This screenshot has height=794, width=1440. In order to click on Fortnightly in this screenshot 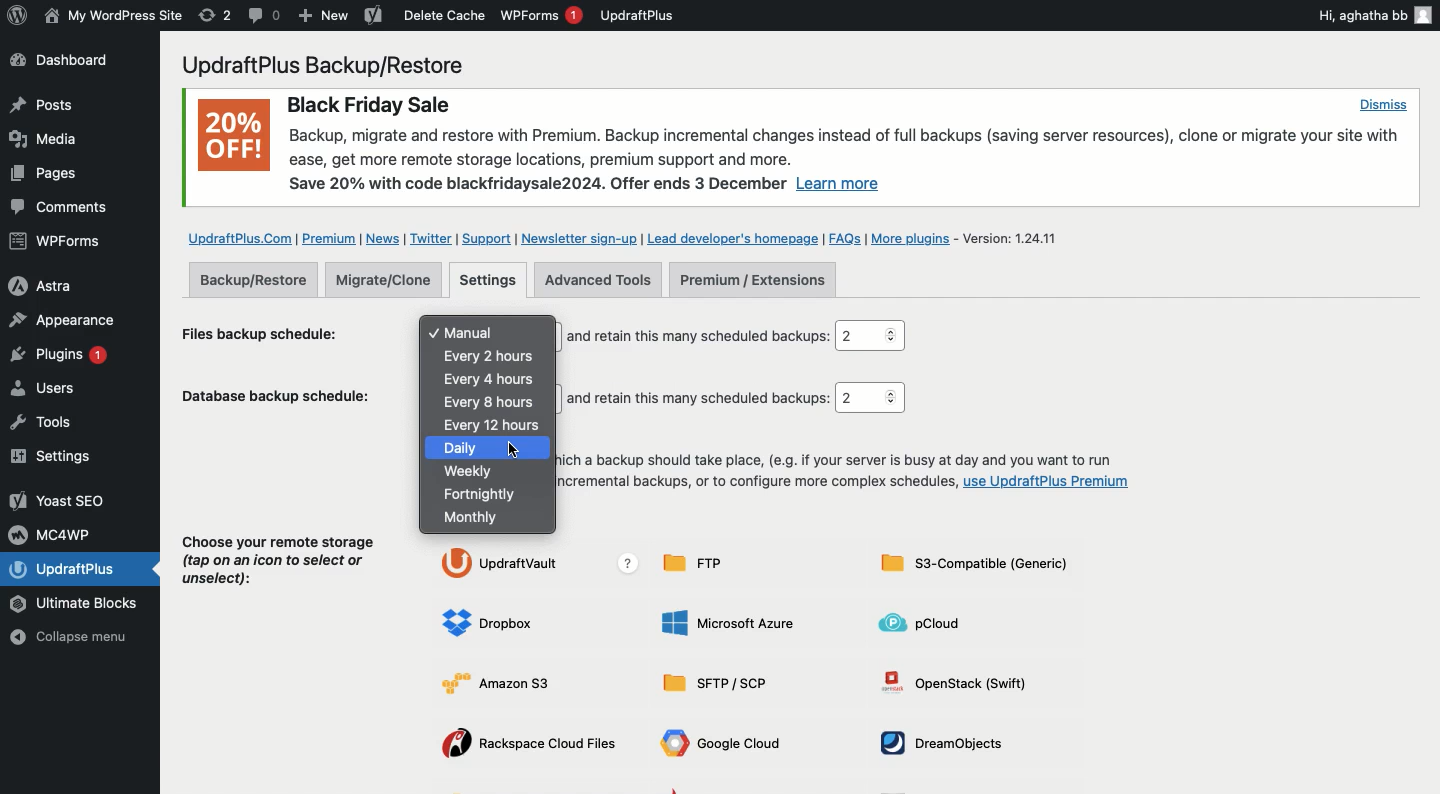, I will do `click(483, 495)`.